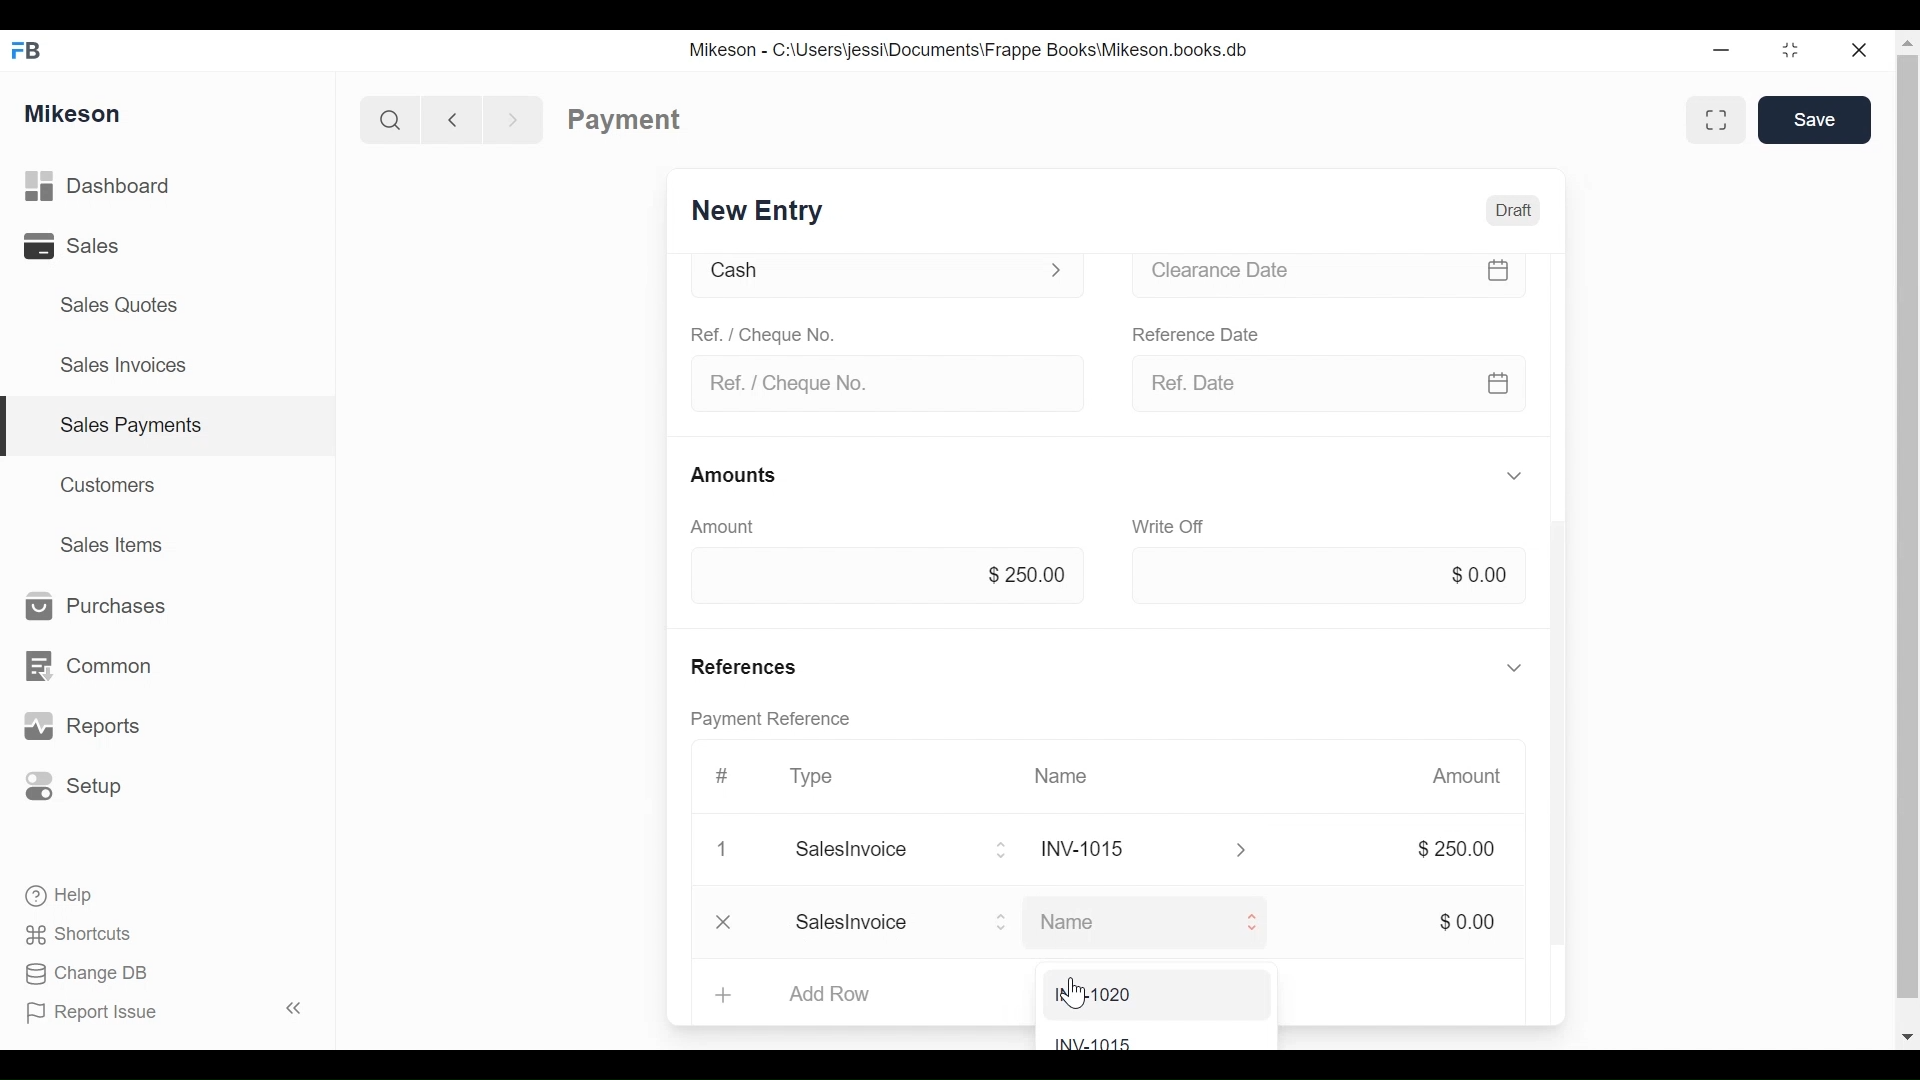  What do you see at coordinates (874, 924) in the screenshot?
I see `Add Row` at bounding box center [874, 924].